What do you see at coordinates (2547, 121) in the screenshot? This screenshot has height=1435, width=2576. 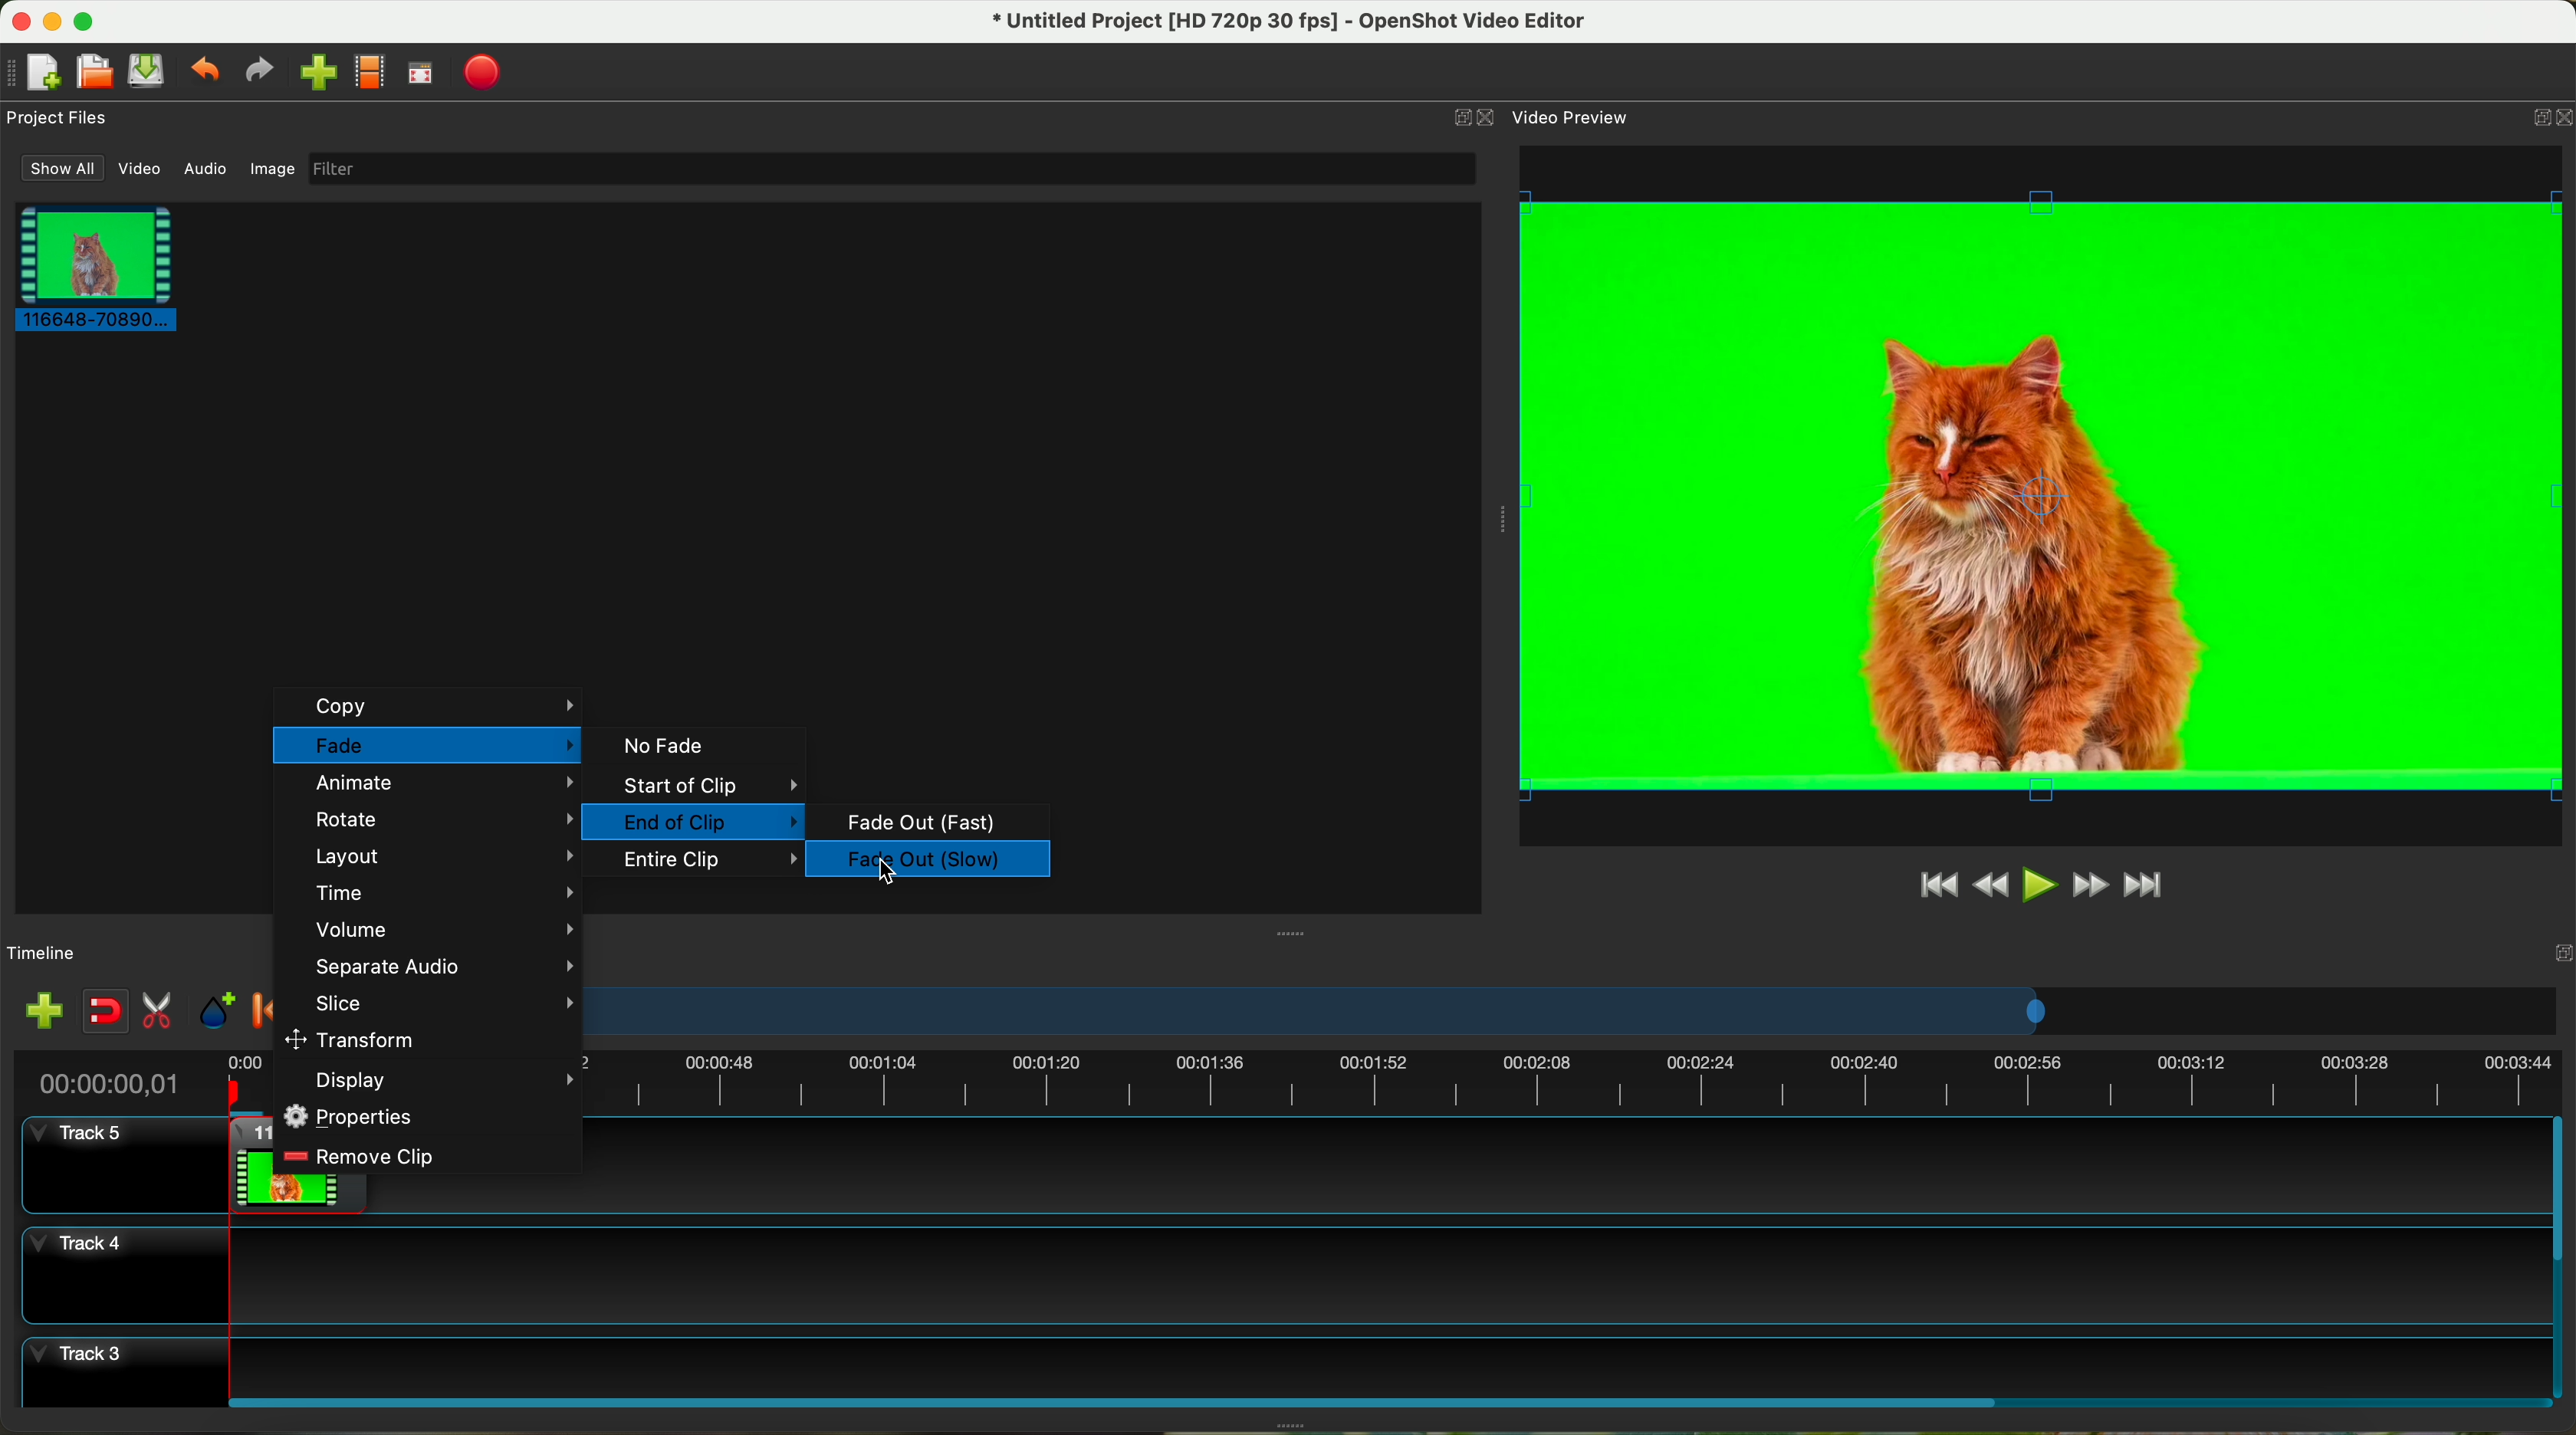 I see `close` at bounding box center [2547, 121].